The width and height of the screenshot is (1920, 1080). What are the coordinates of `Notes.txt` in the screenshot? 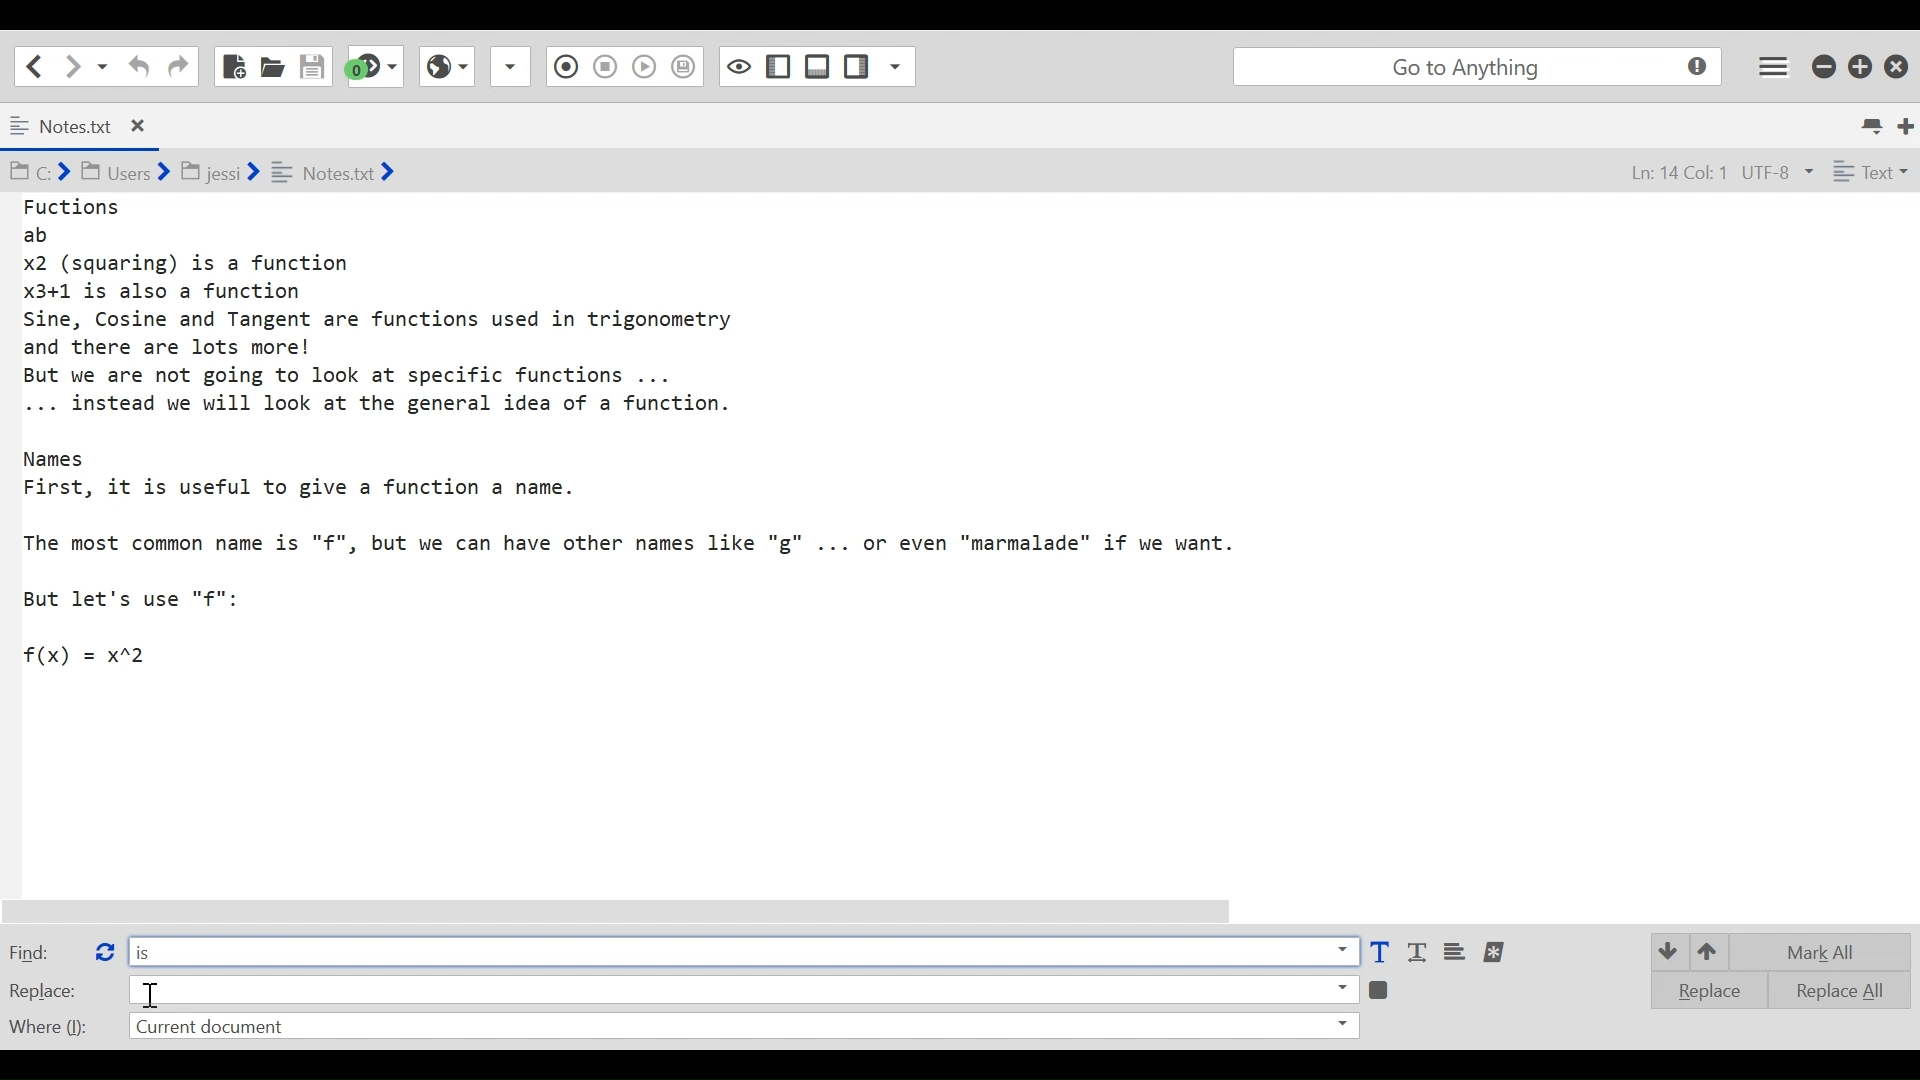 It's located at (94, 127).